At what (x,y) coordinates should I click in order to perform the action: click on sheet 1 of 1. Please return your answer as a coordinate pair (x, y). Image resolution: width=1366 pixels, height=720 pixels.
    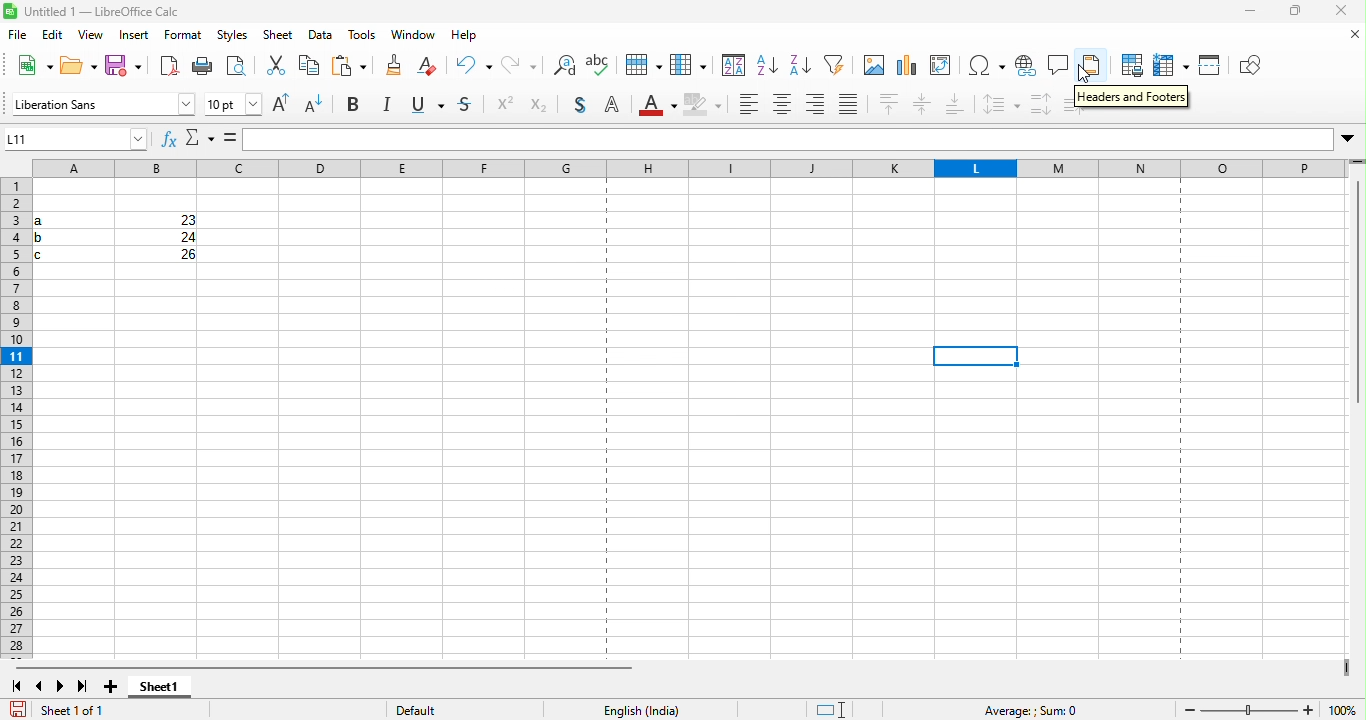
    Looking at the image, I should click on (66, 707).